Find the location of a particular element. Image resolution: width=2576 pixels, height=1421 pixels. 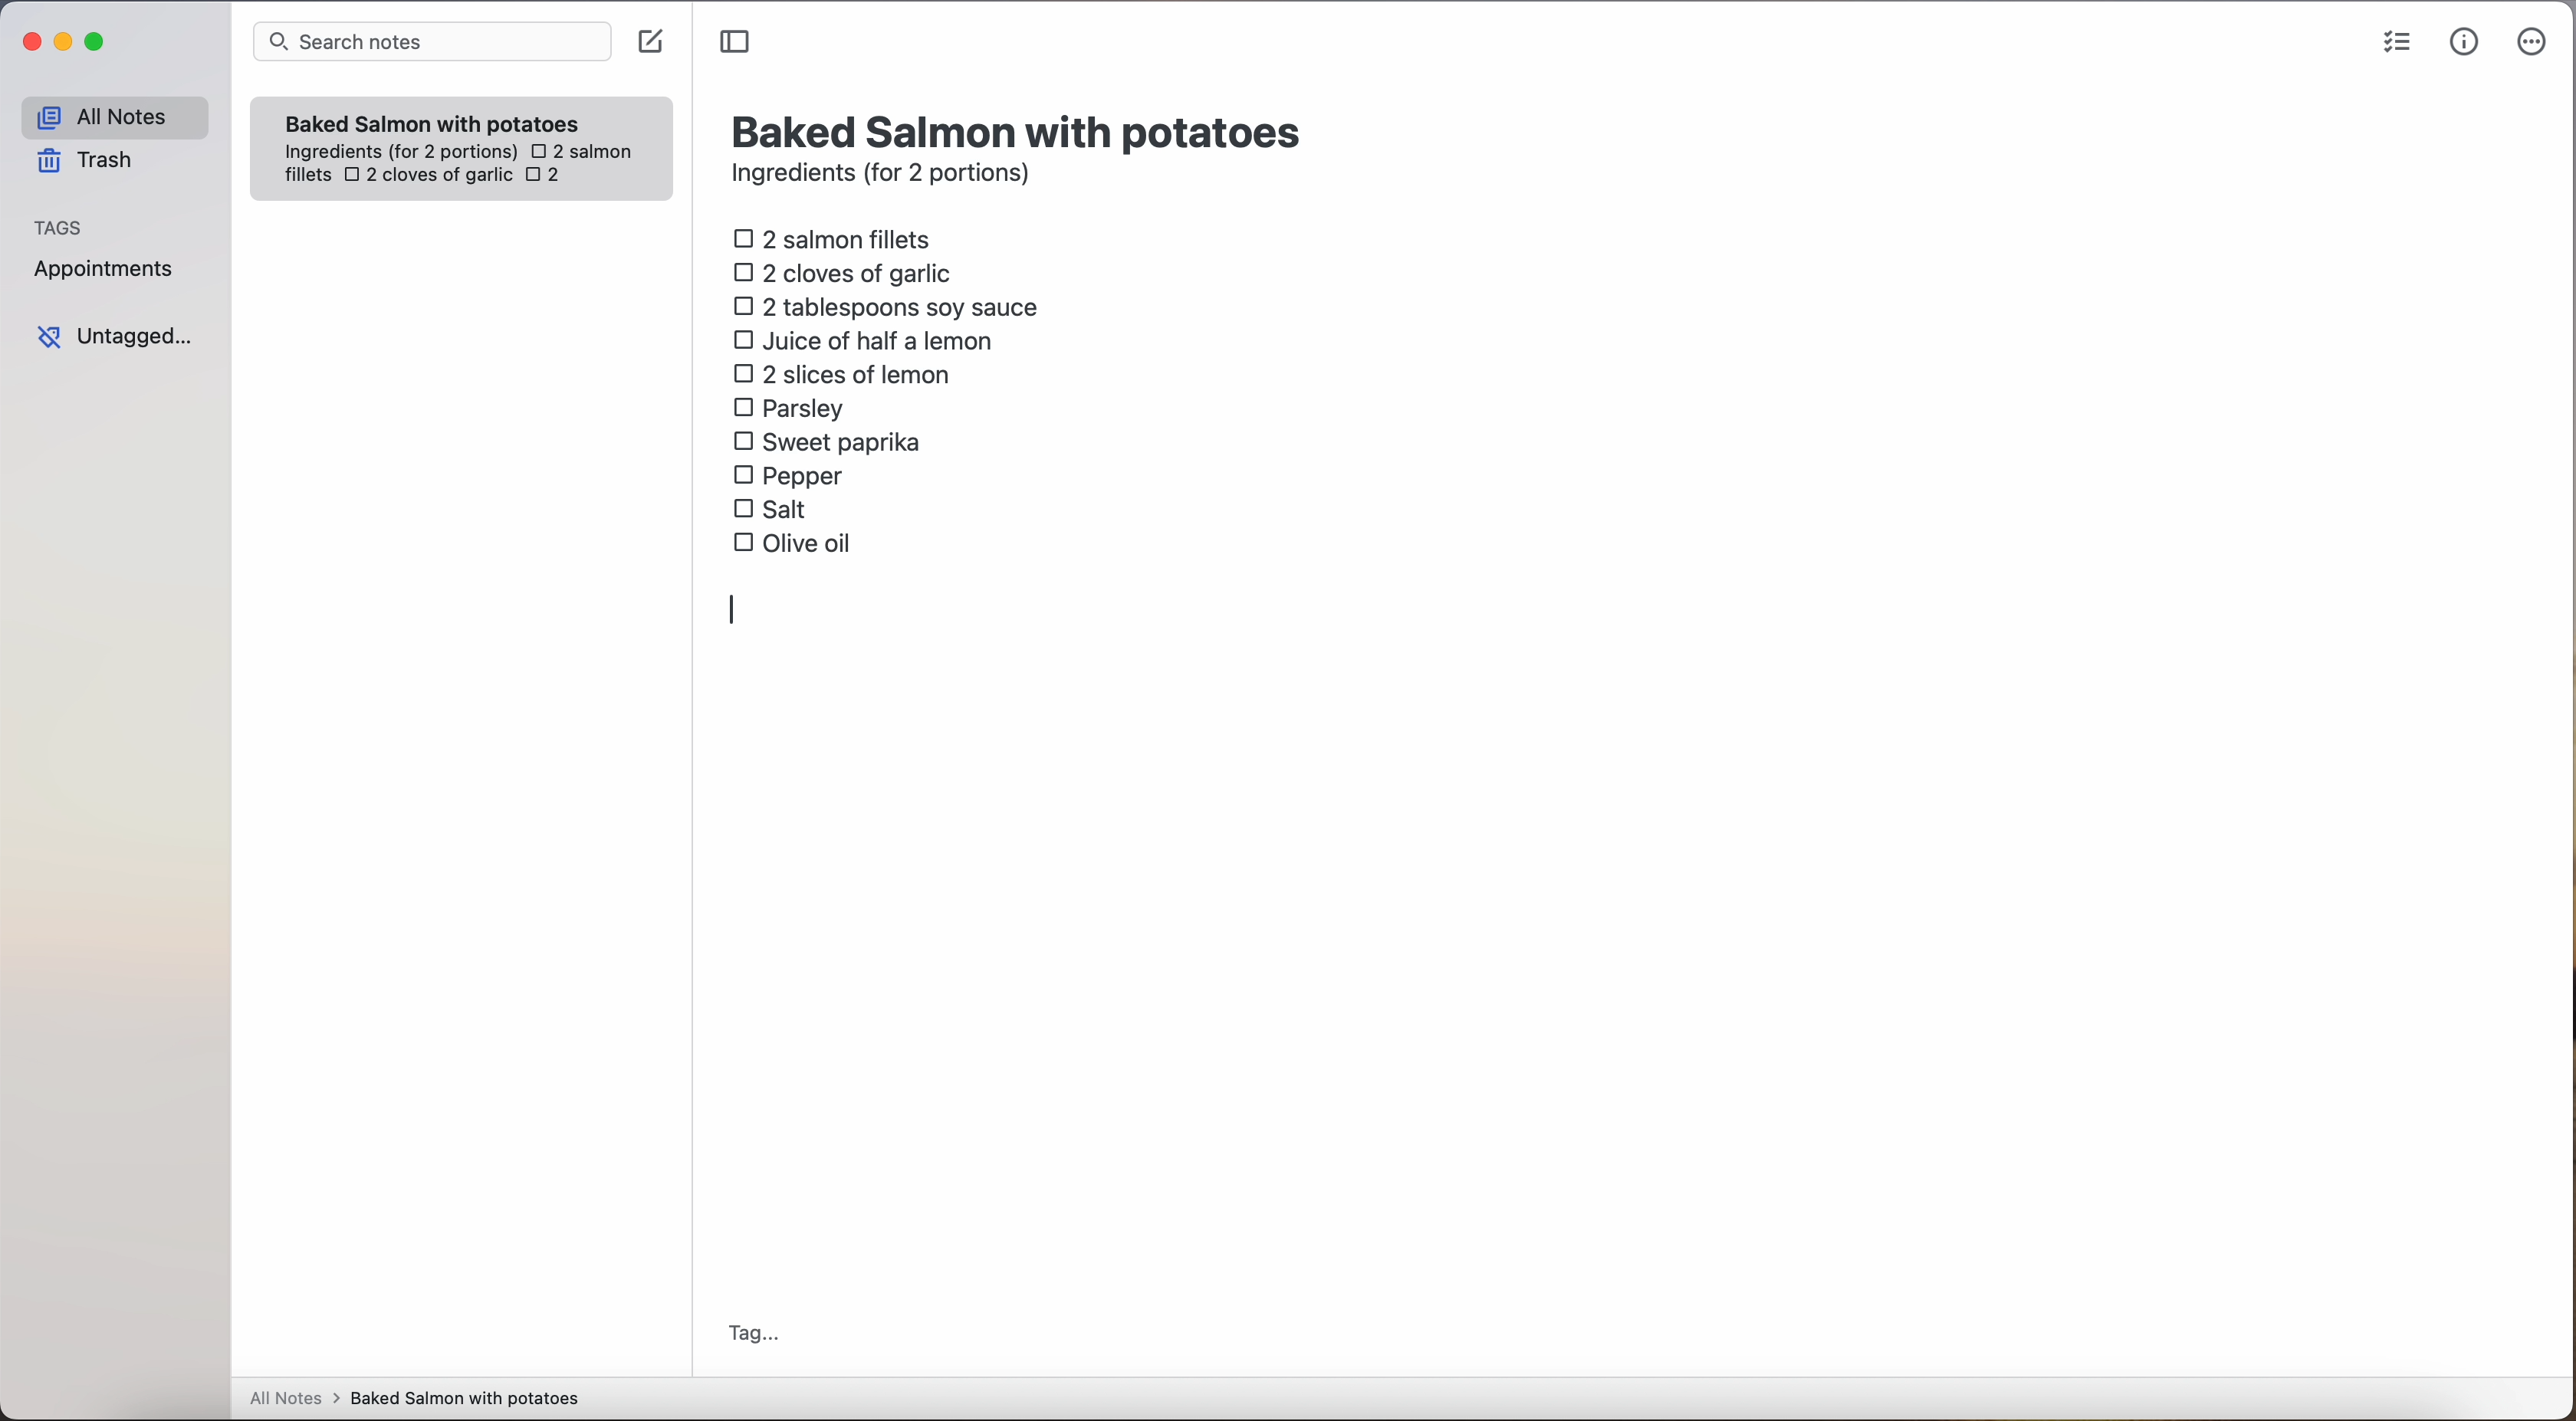

tag is located at coordinates (752, 1336).